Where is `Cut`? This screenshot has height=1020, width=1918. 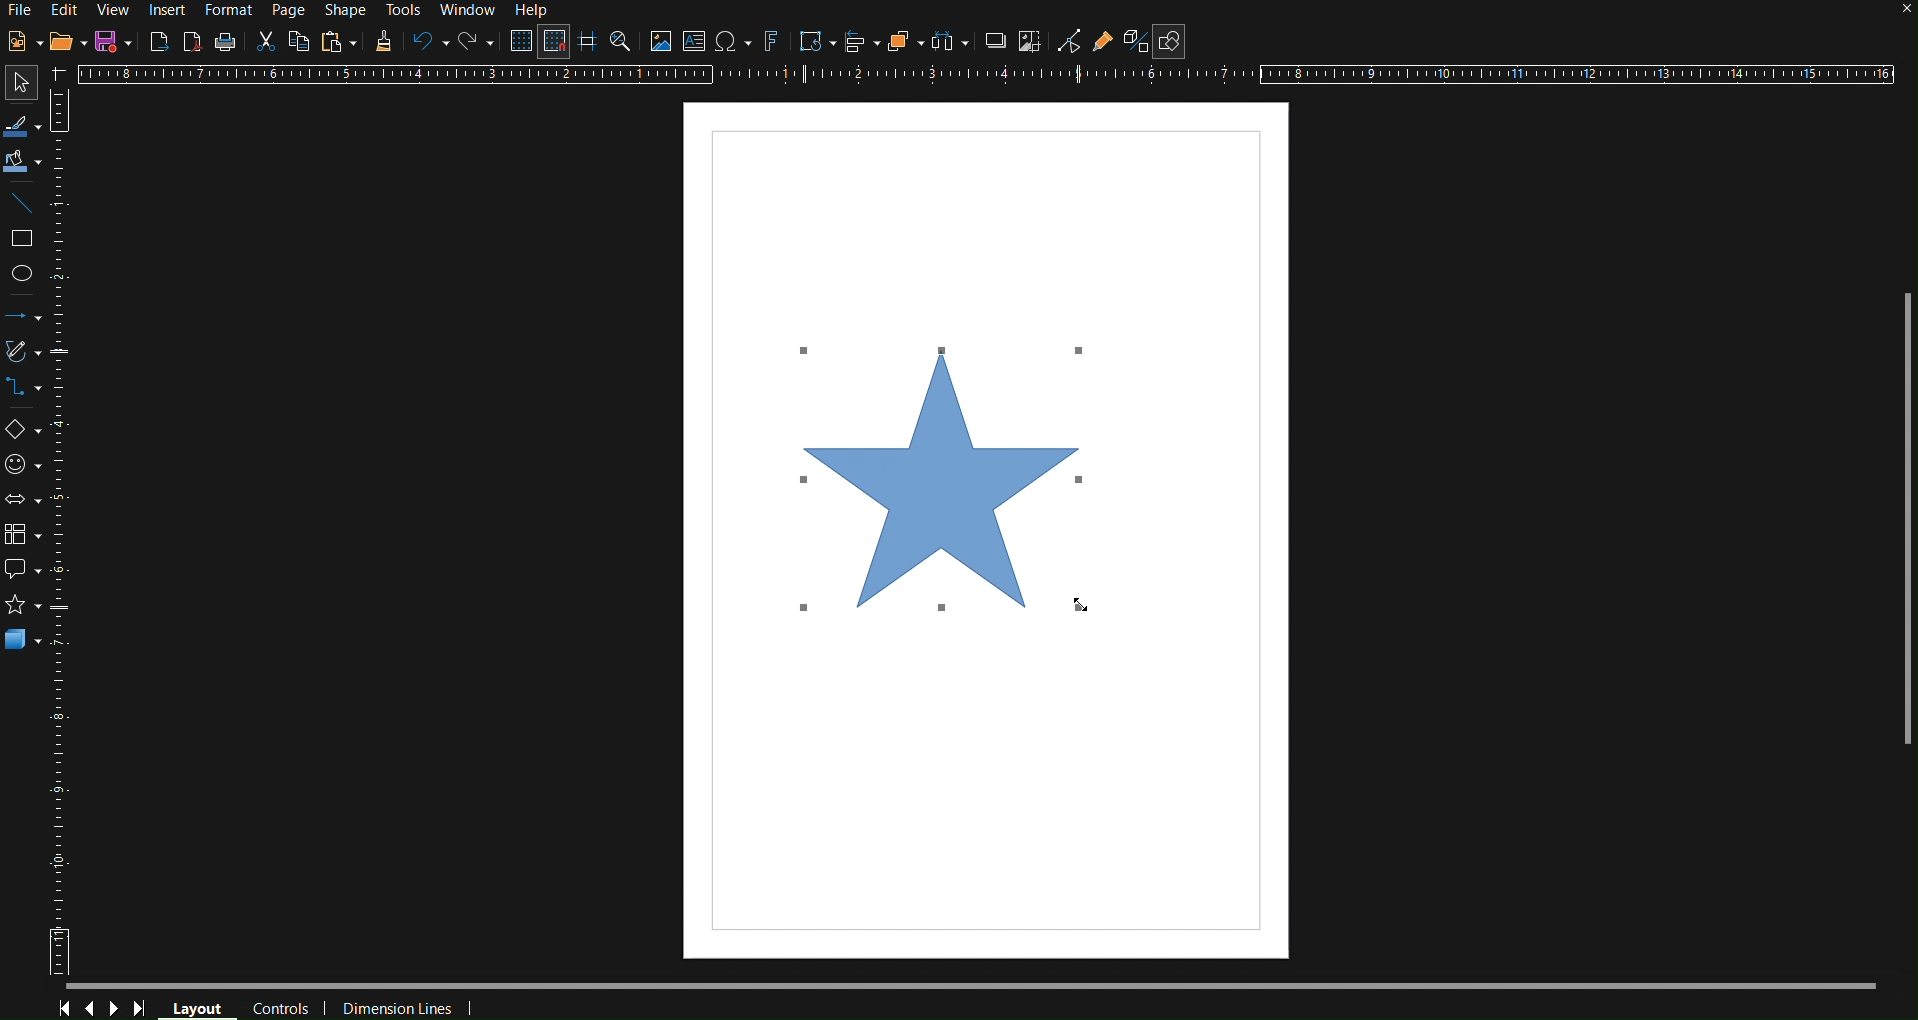 Cut is located at coordinates (263, 41).